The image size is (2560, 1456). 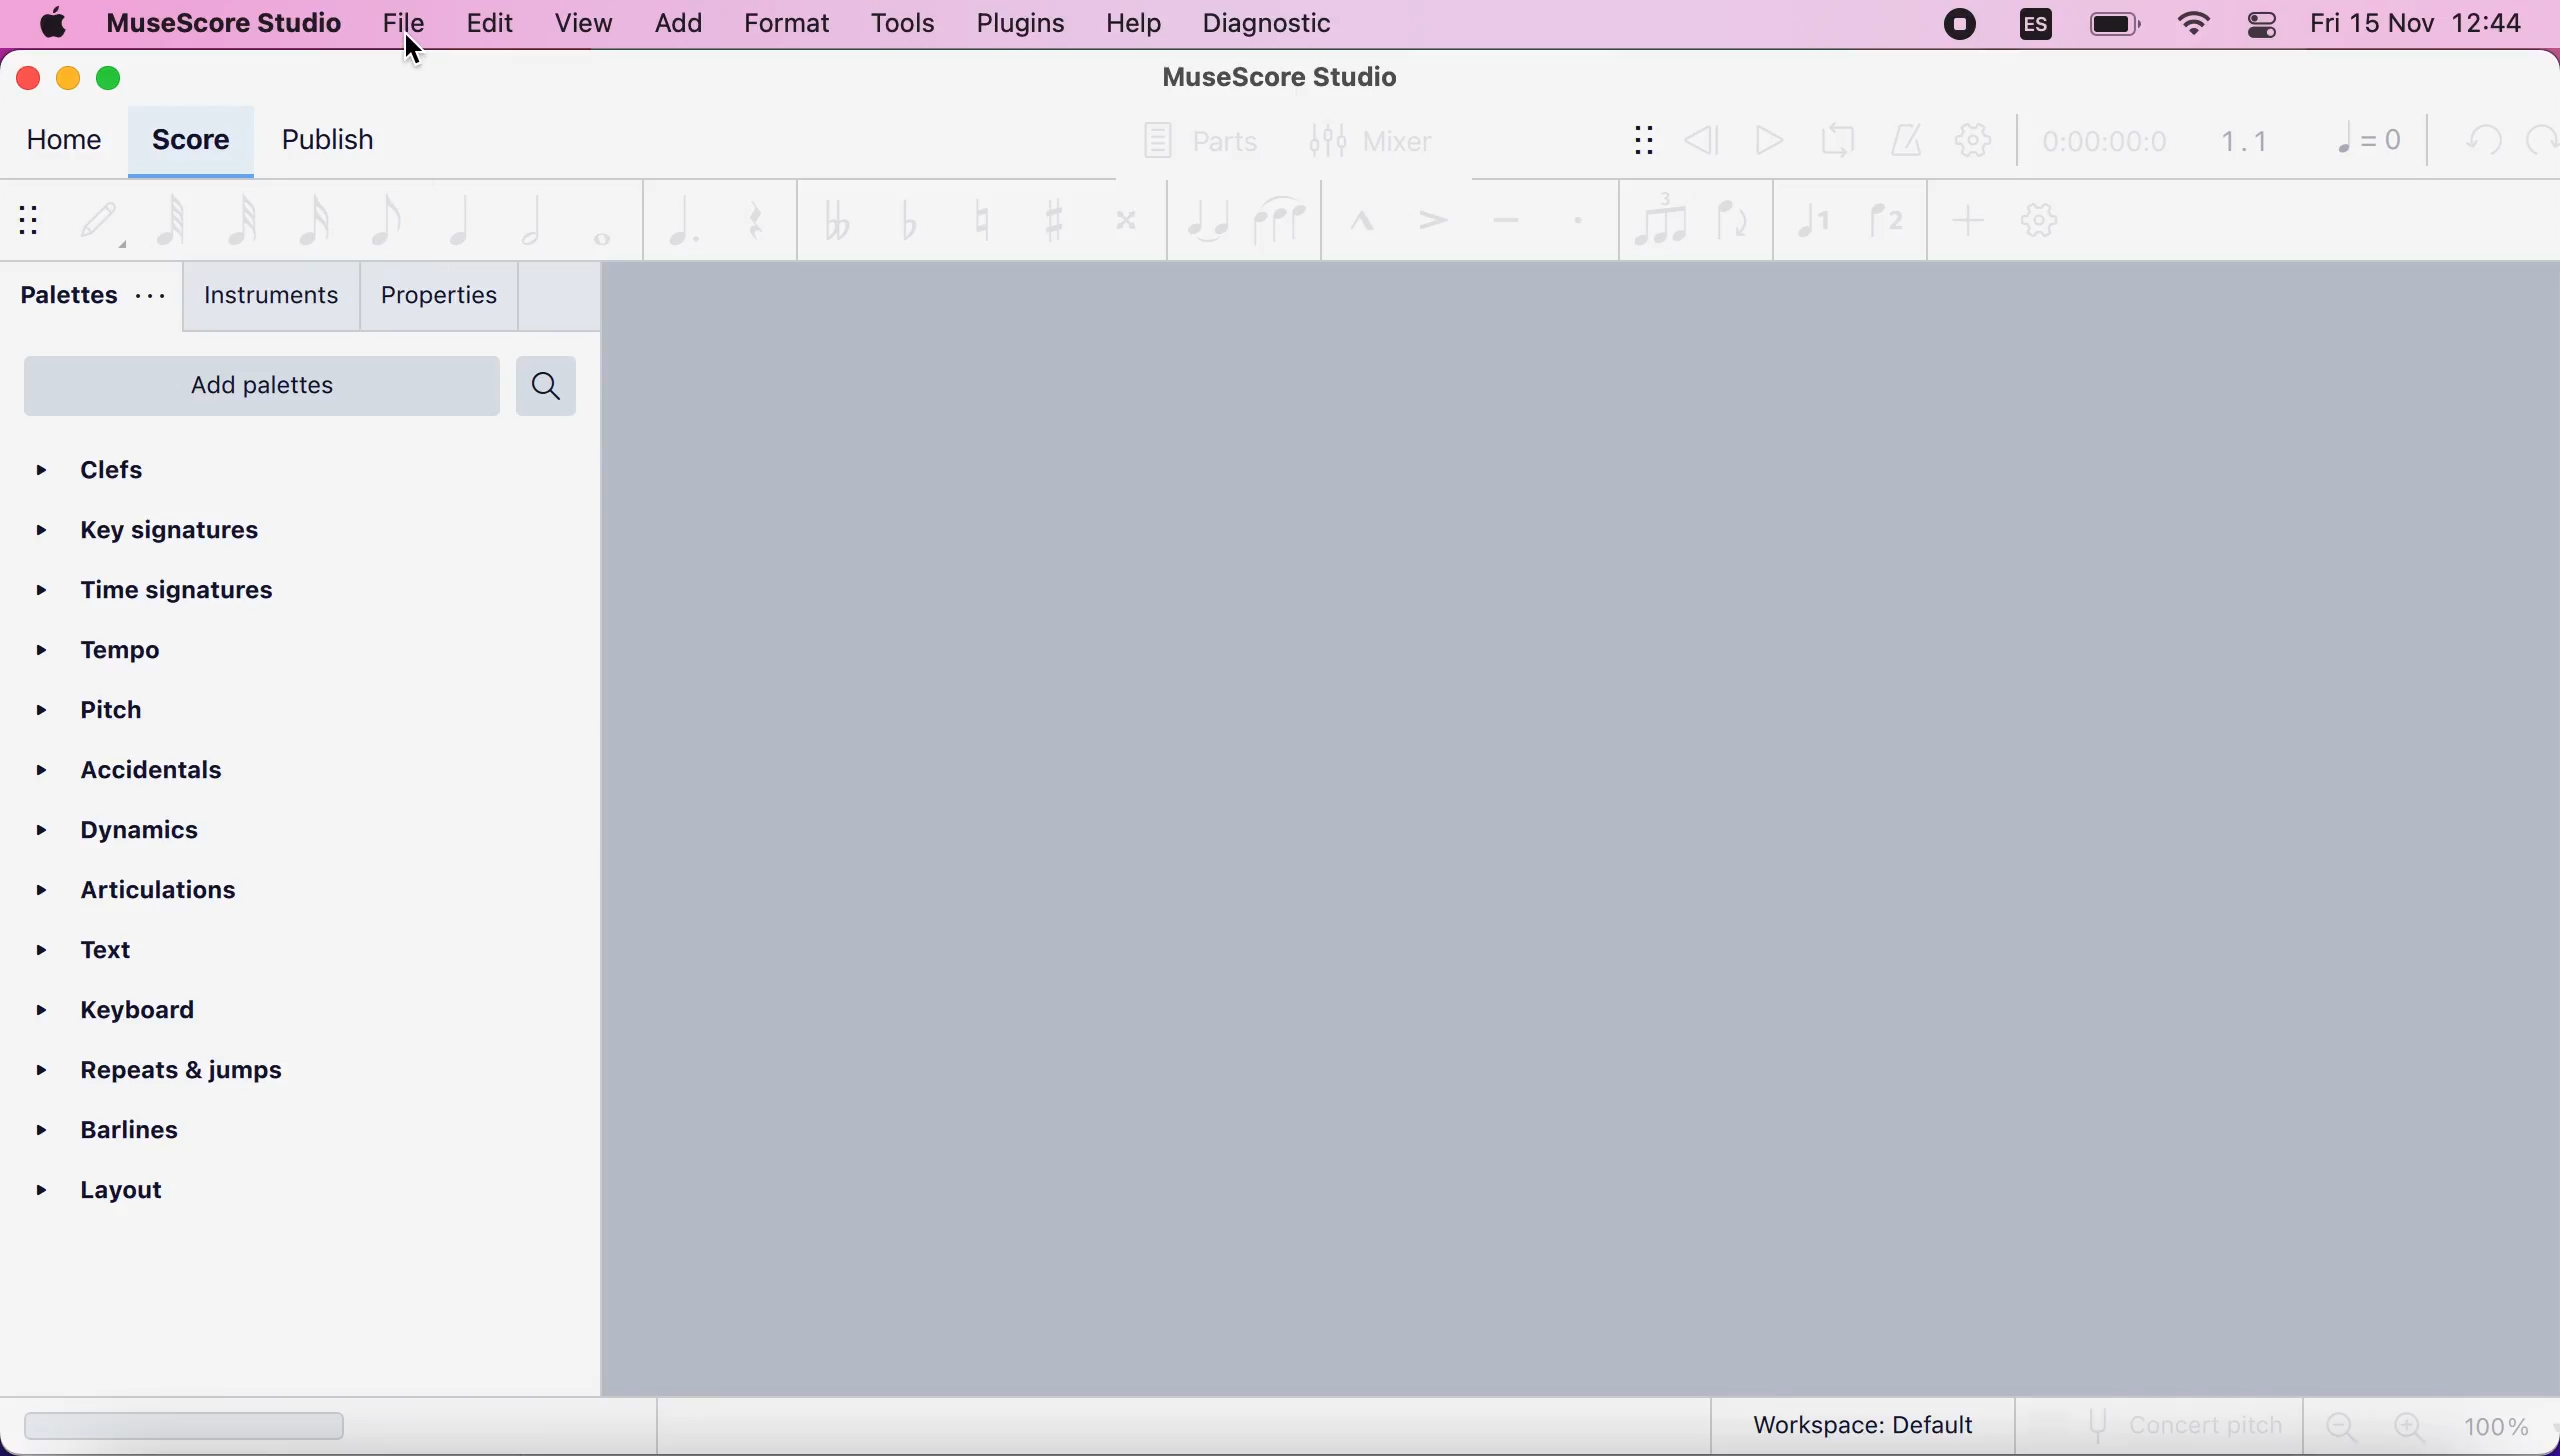 What do you see at coordinates (190, 142) in the screenshot?
I see `score` at bounding box center [190, 142].